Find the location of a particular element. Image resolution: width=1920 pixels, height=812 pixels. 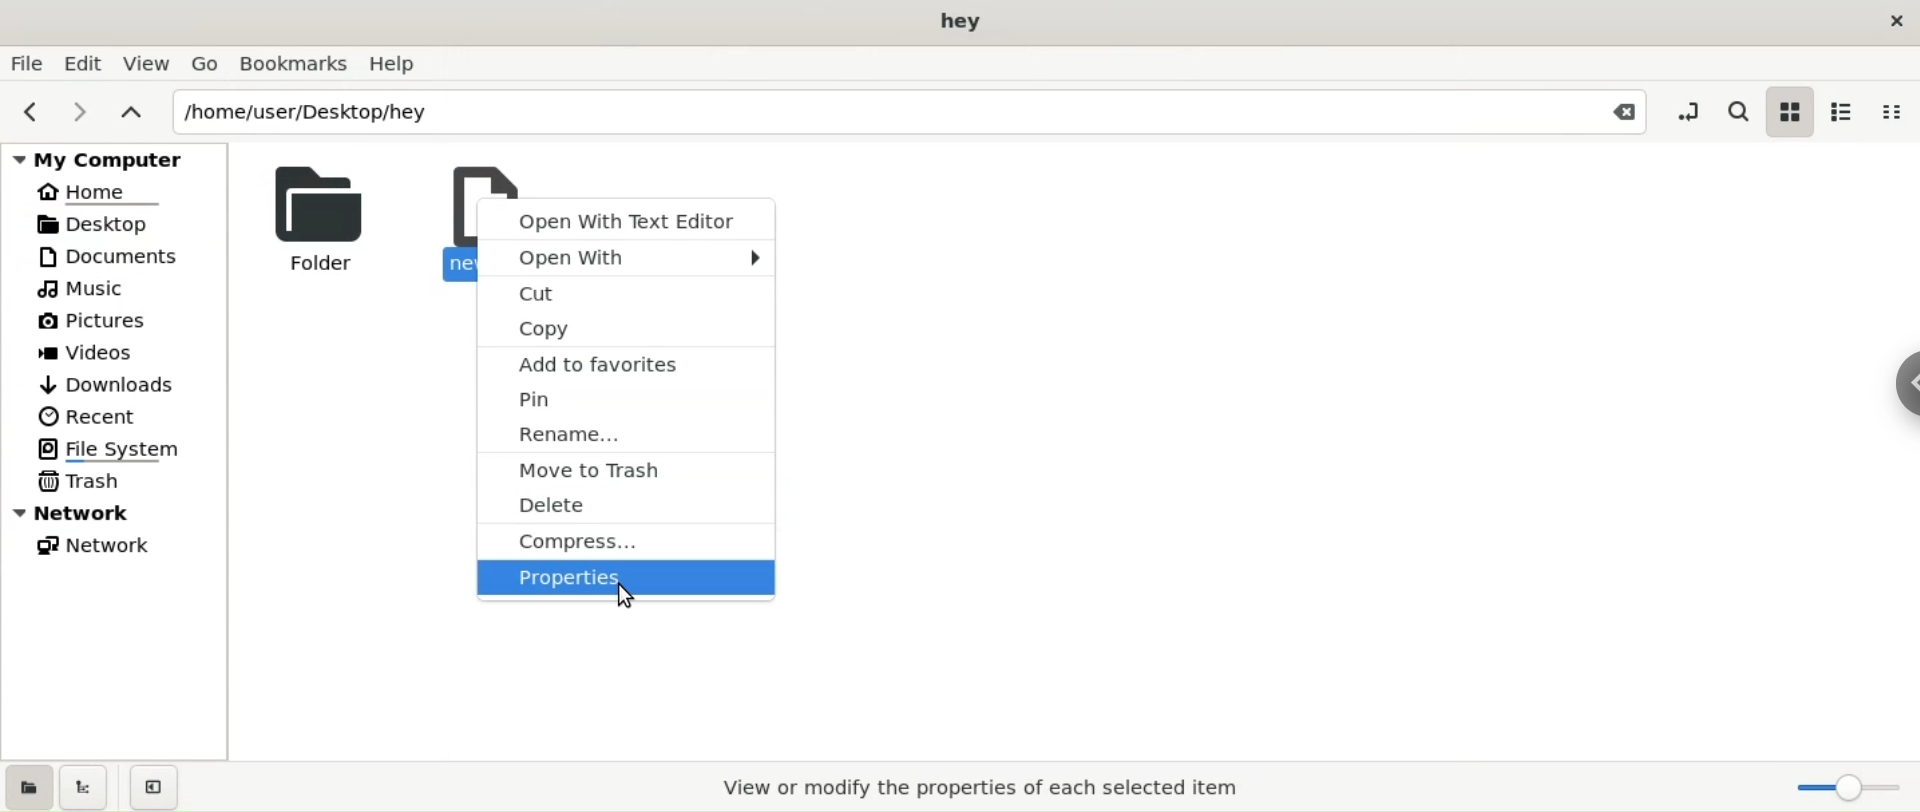

cursor is located at coordinates (626, 598).